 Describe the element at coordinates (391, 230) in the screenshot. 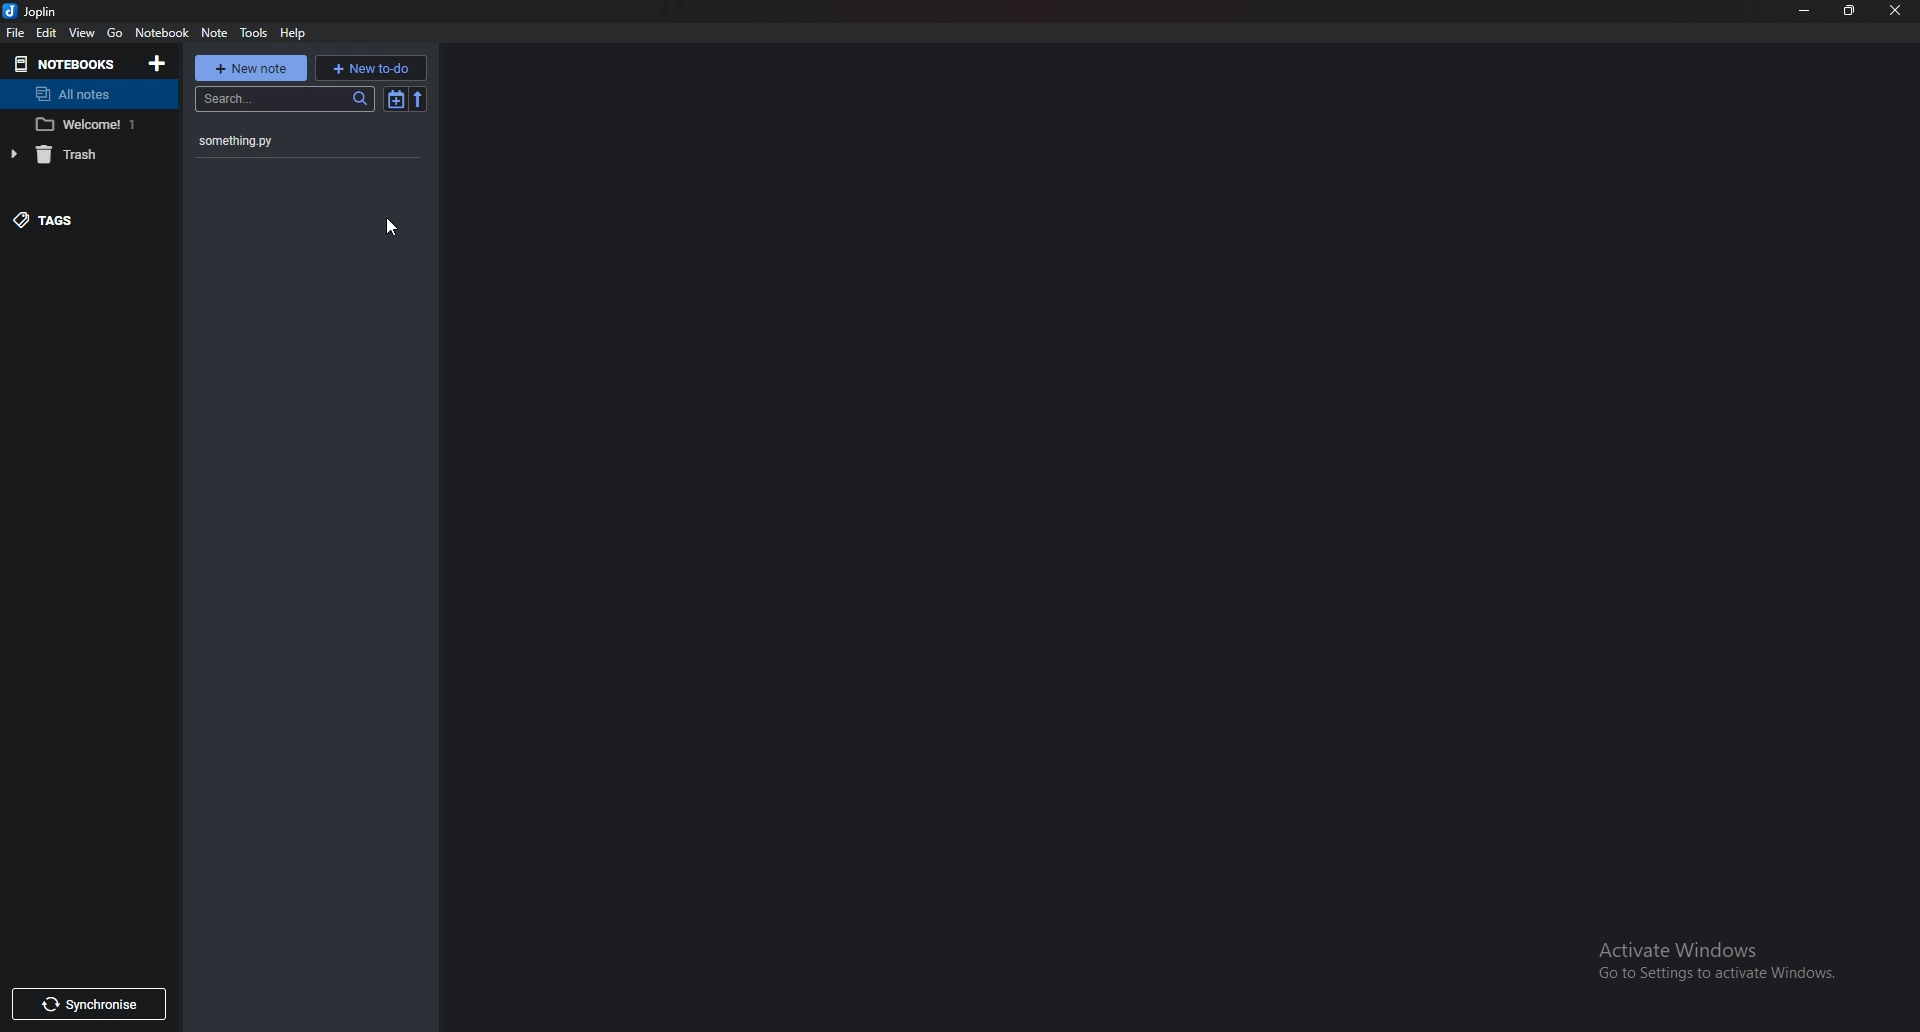

I see `cursor` at that location.